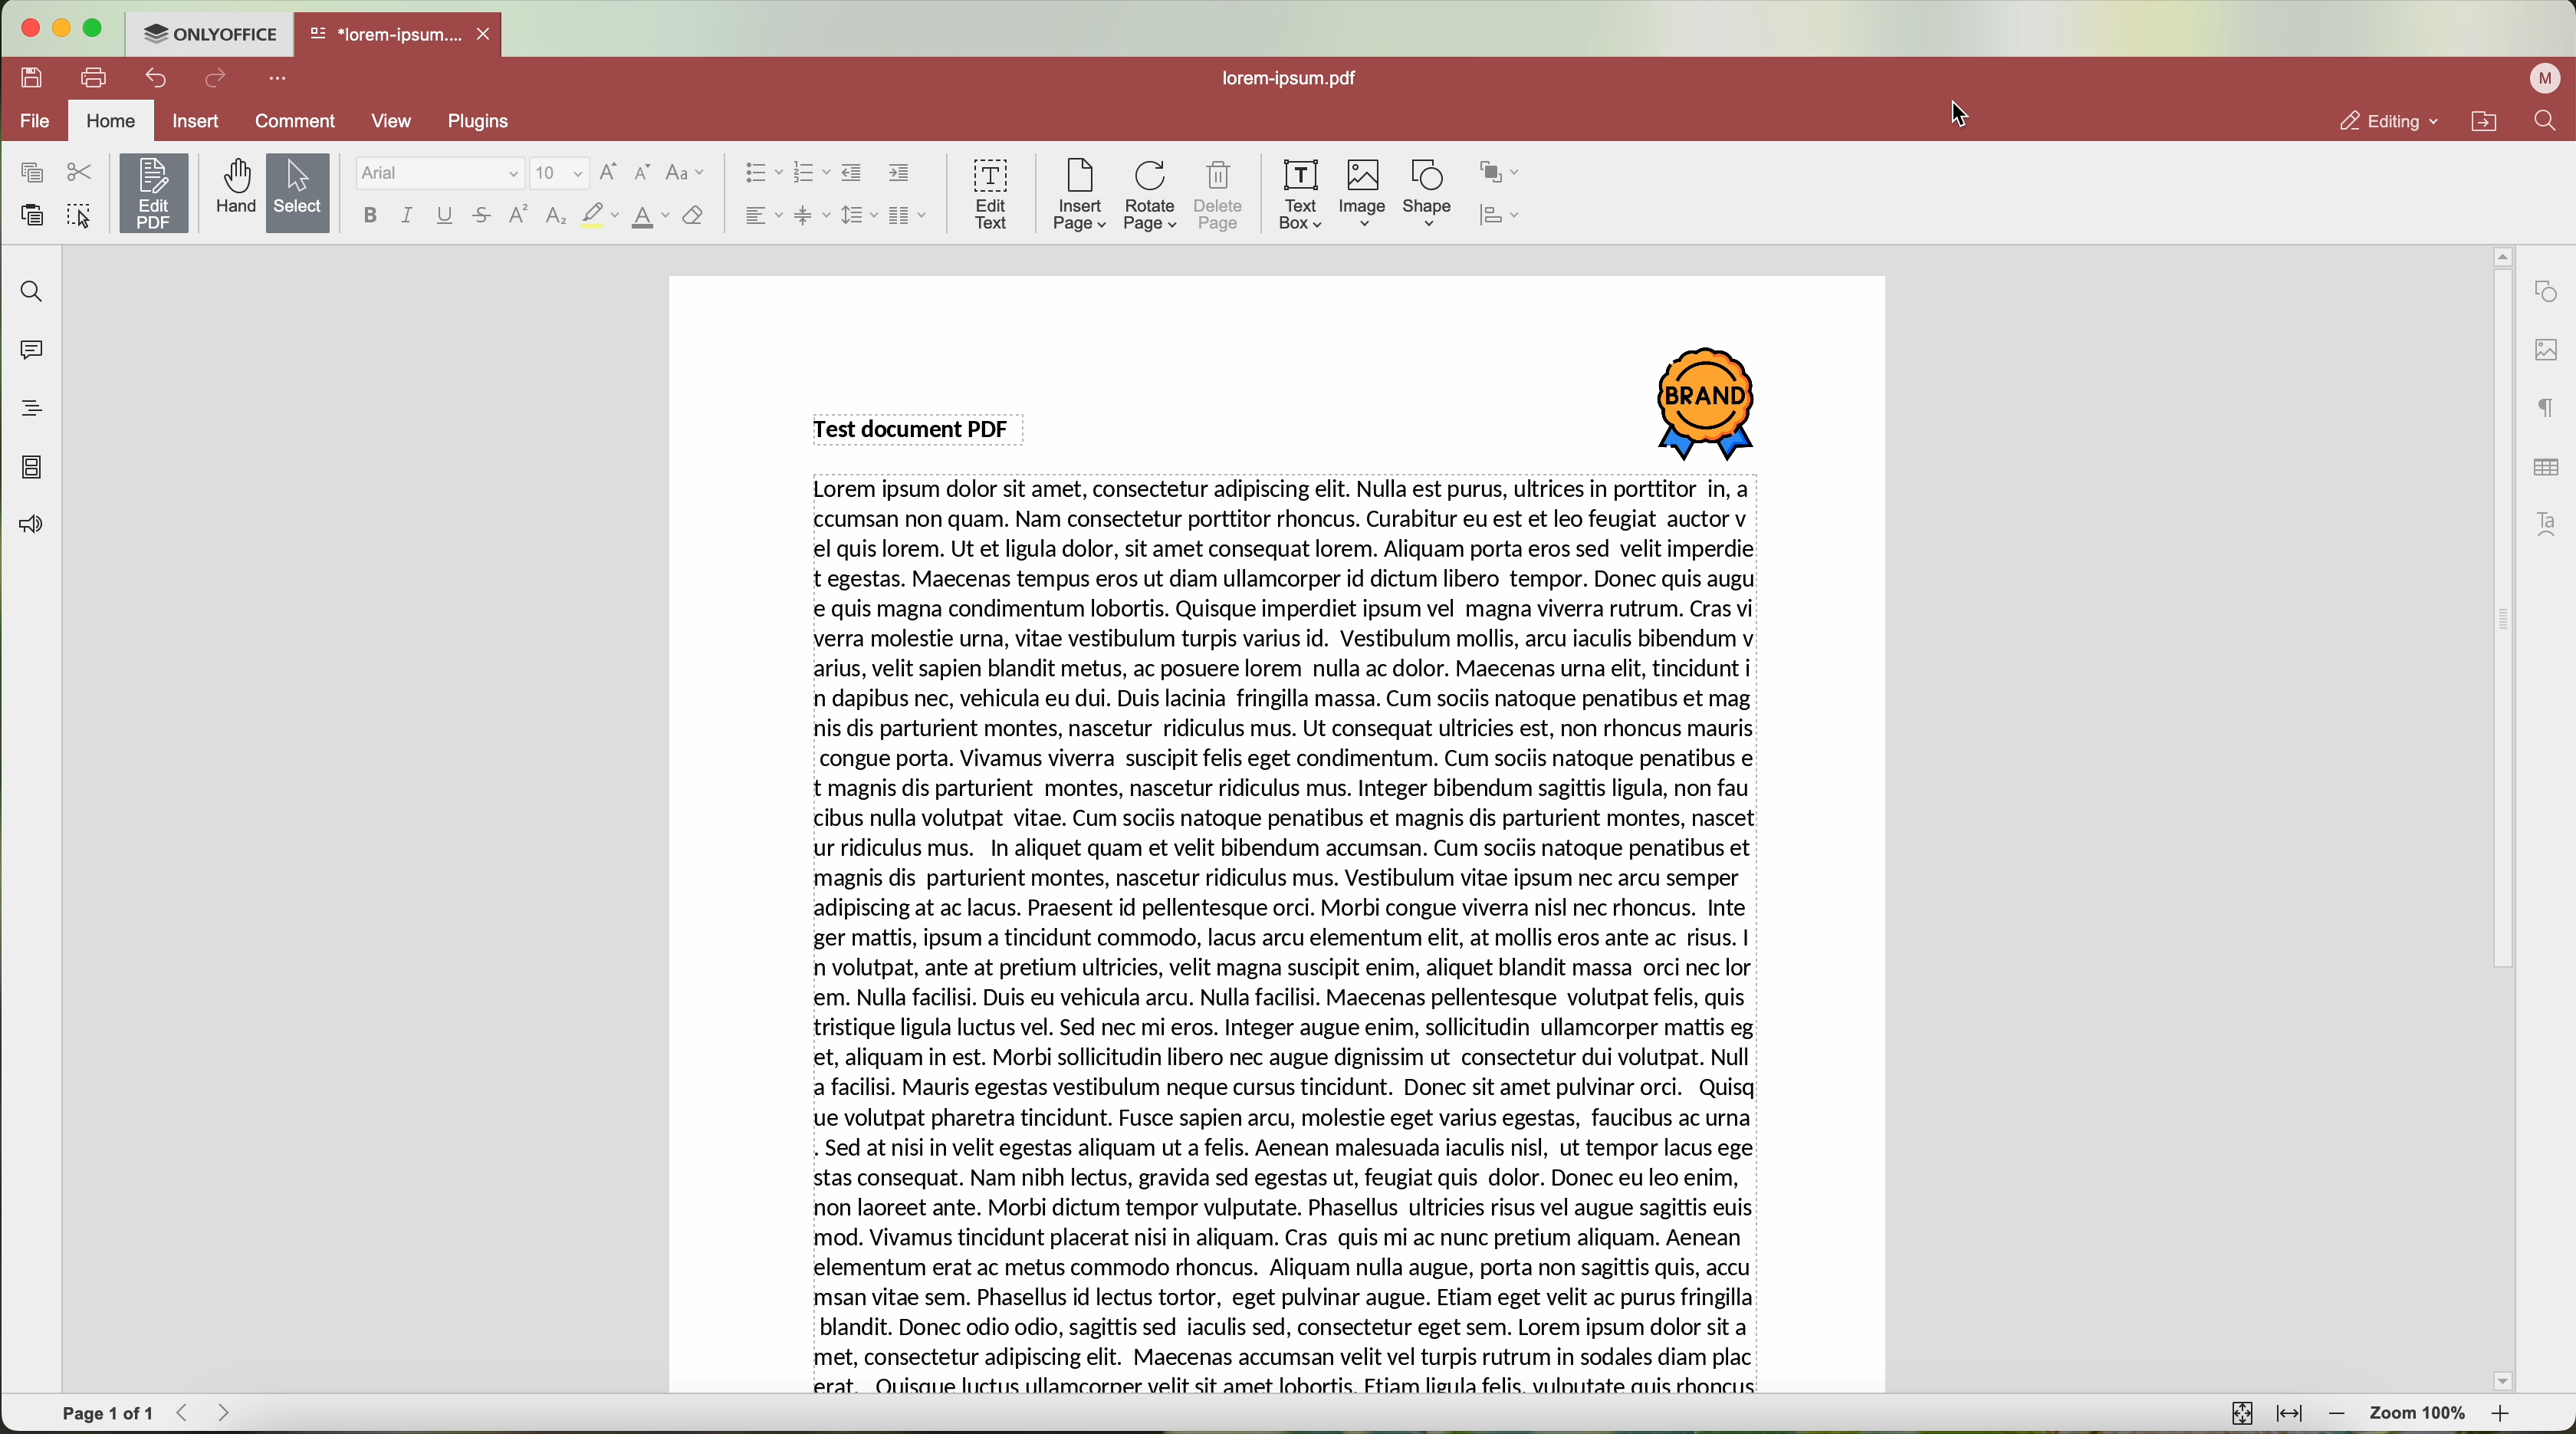  What do you see at coordinates (651, 218) in the screenshot?
I see `color type` at bounding box center [651, 218].